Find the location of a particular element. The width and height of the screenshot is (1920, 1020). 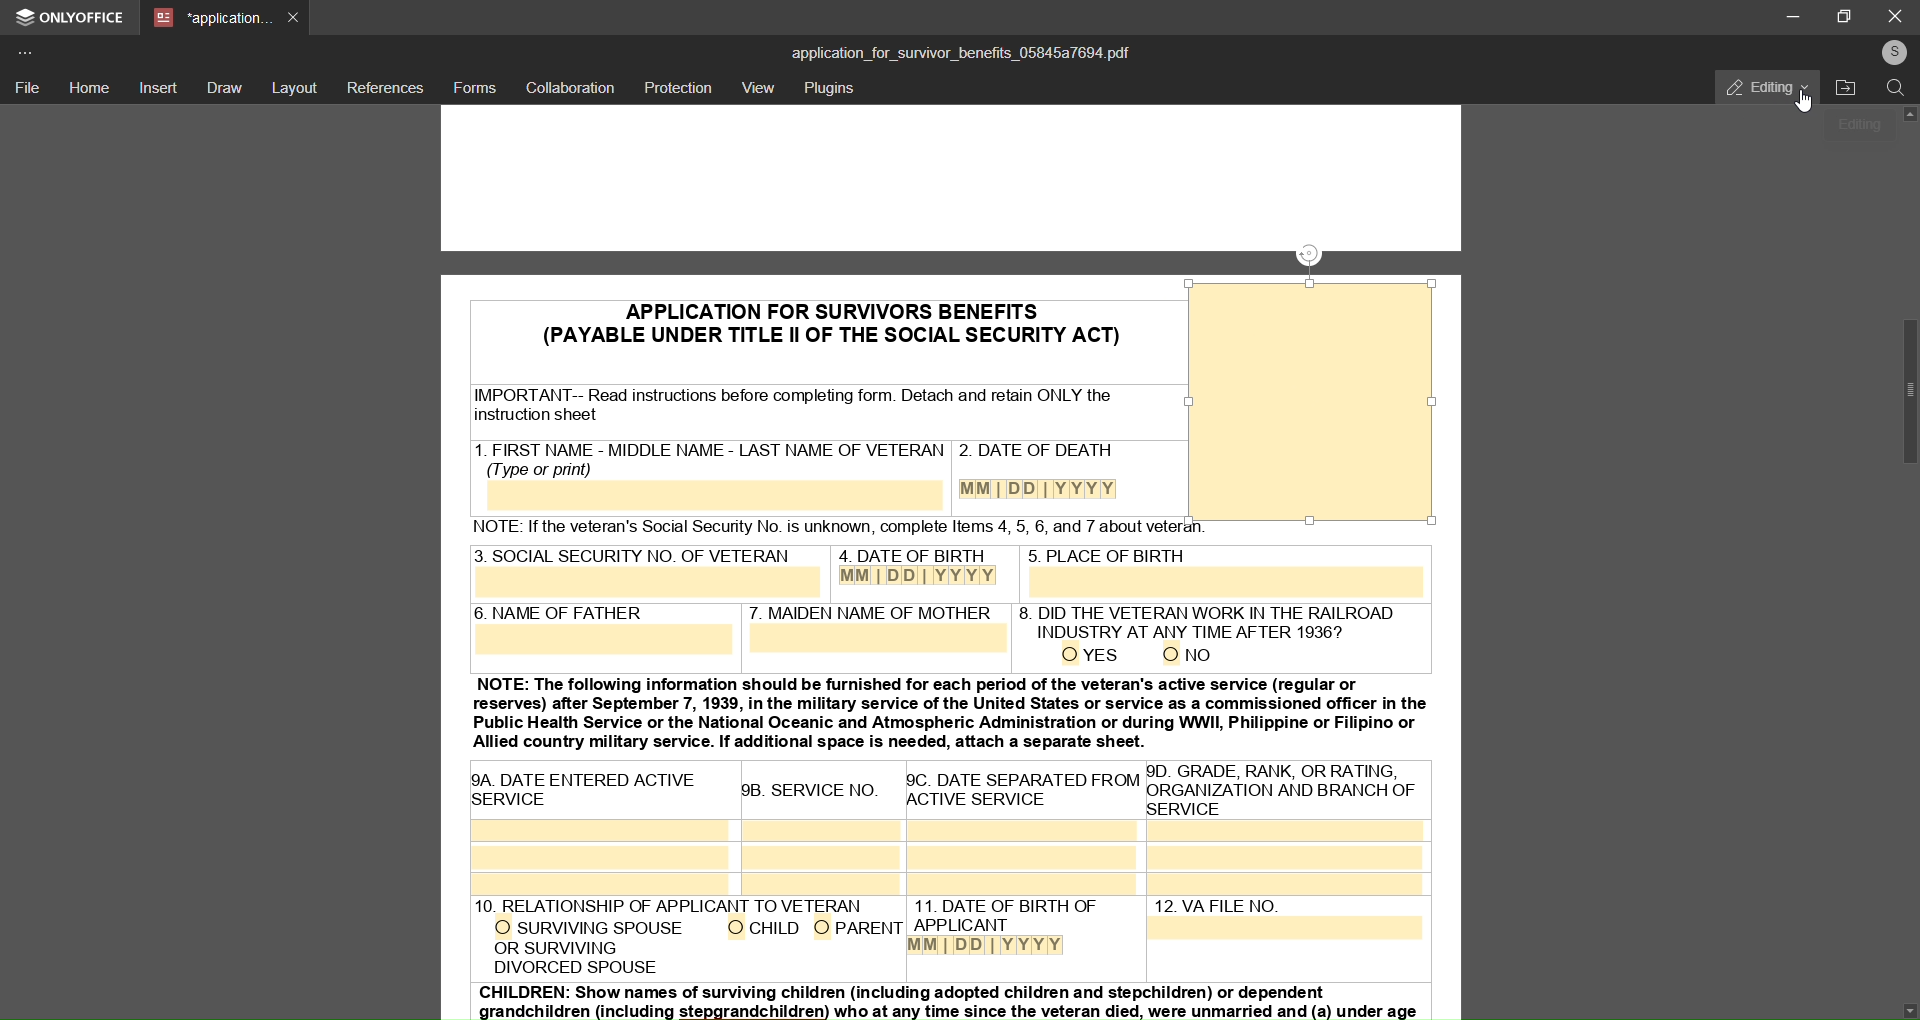

scrollbar is located at coordinates (1898, 391).